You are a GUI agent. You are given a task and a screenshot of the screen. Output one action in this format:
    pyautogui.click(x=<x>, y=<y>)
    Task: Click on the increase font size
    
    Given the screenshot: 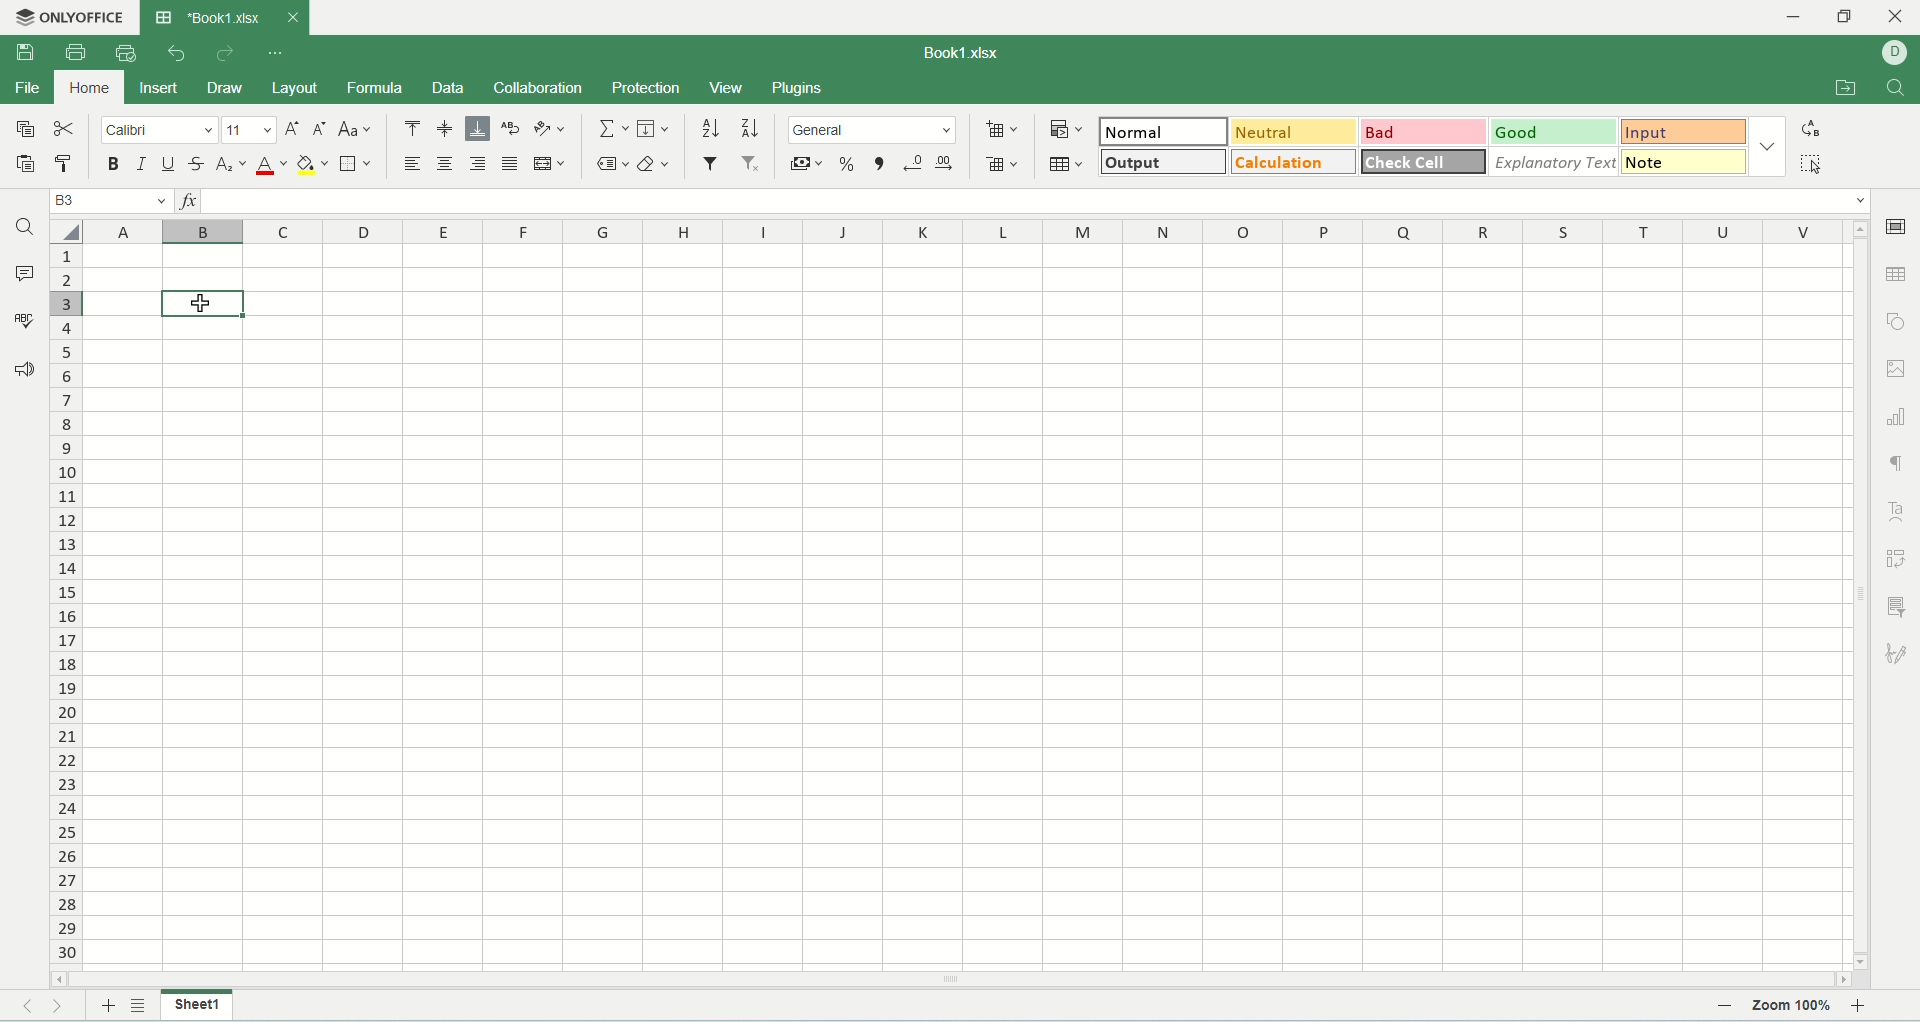 What is the action you would take?
    pyautogui.click(x=292, y=131)
    